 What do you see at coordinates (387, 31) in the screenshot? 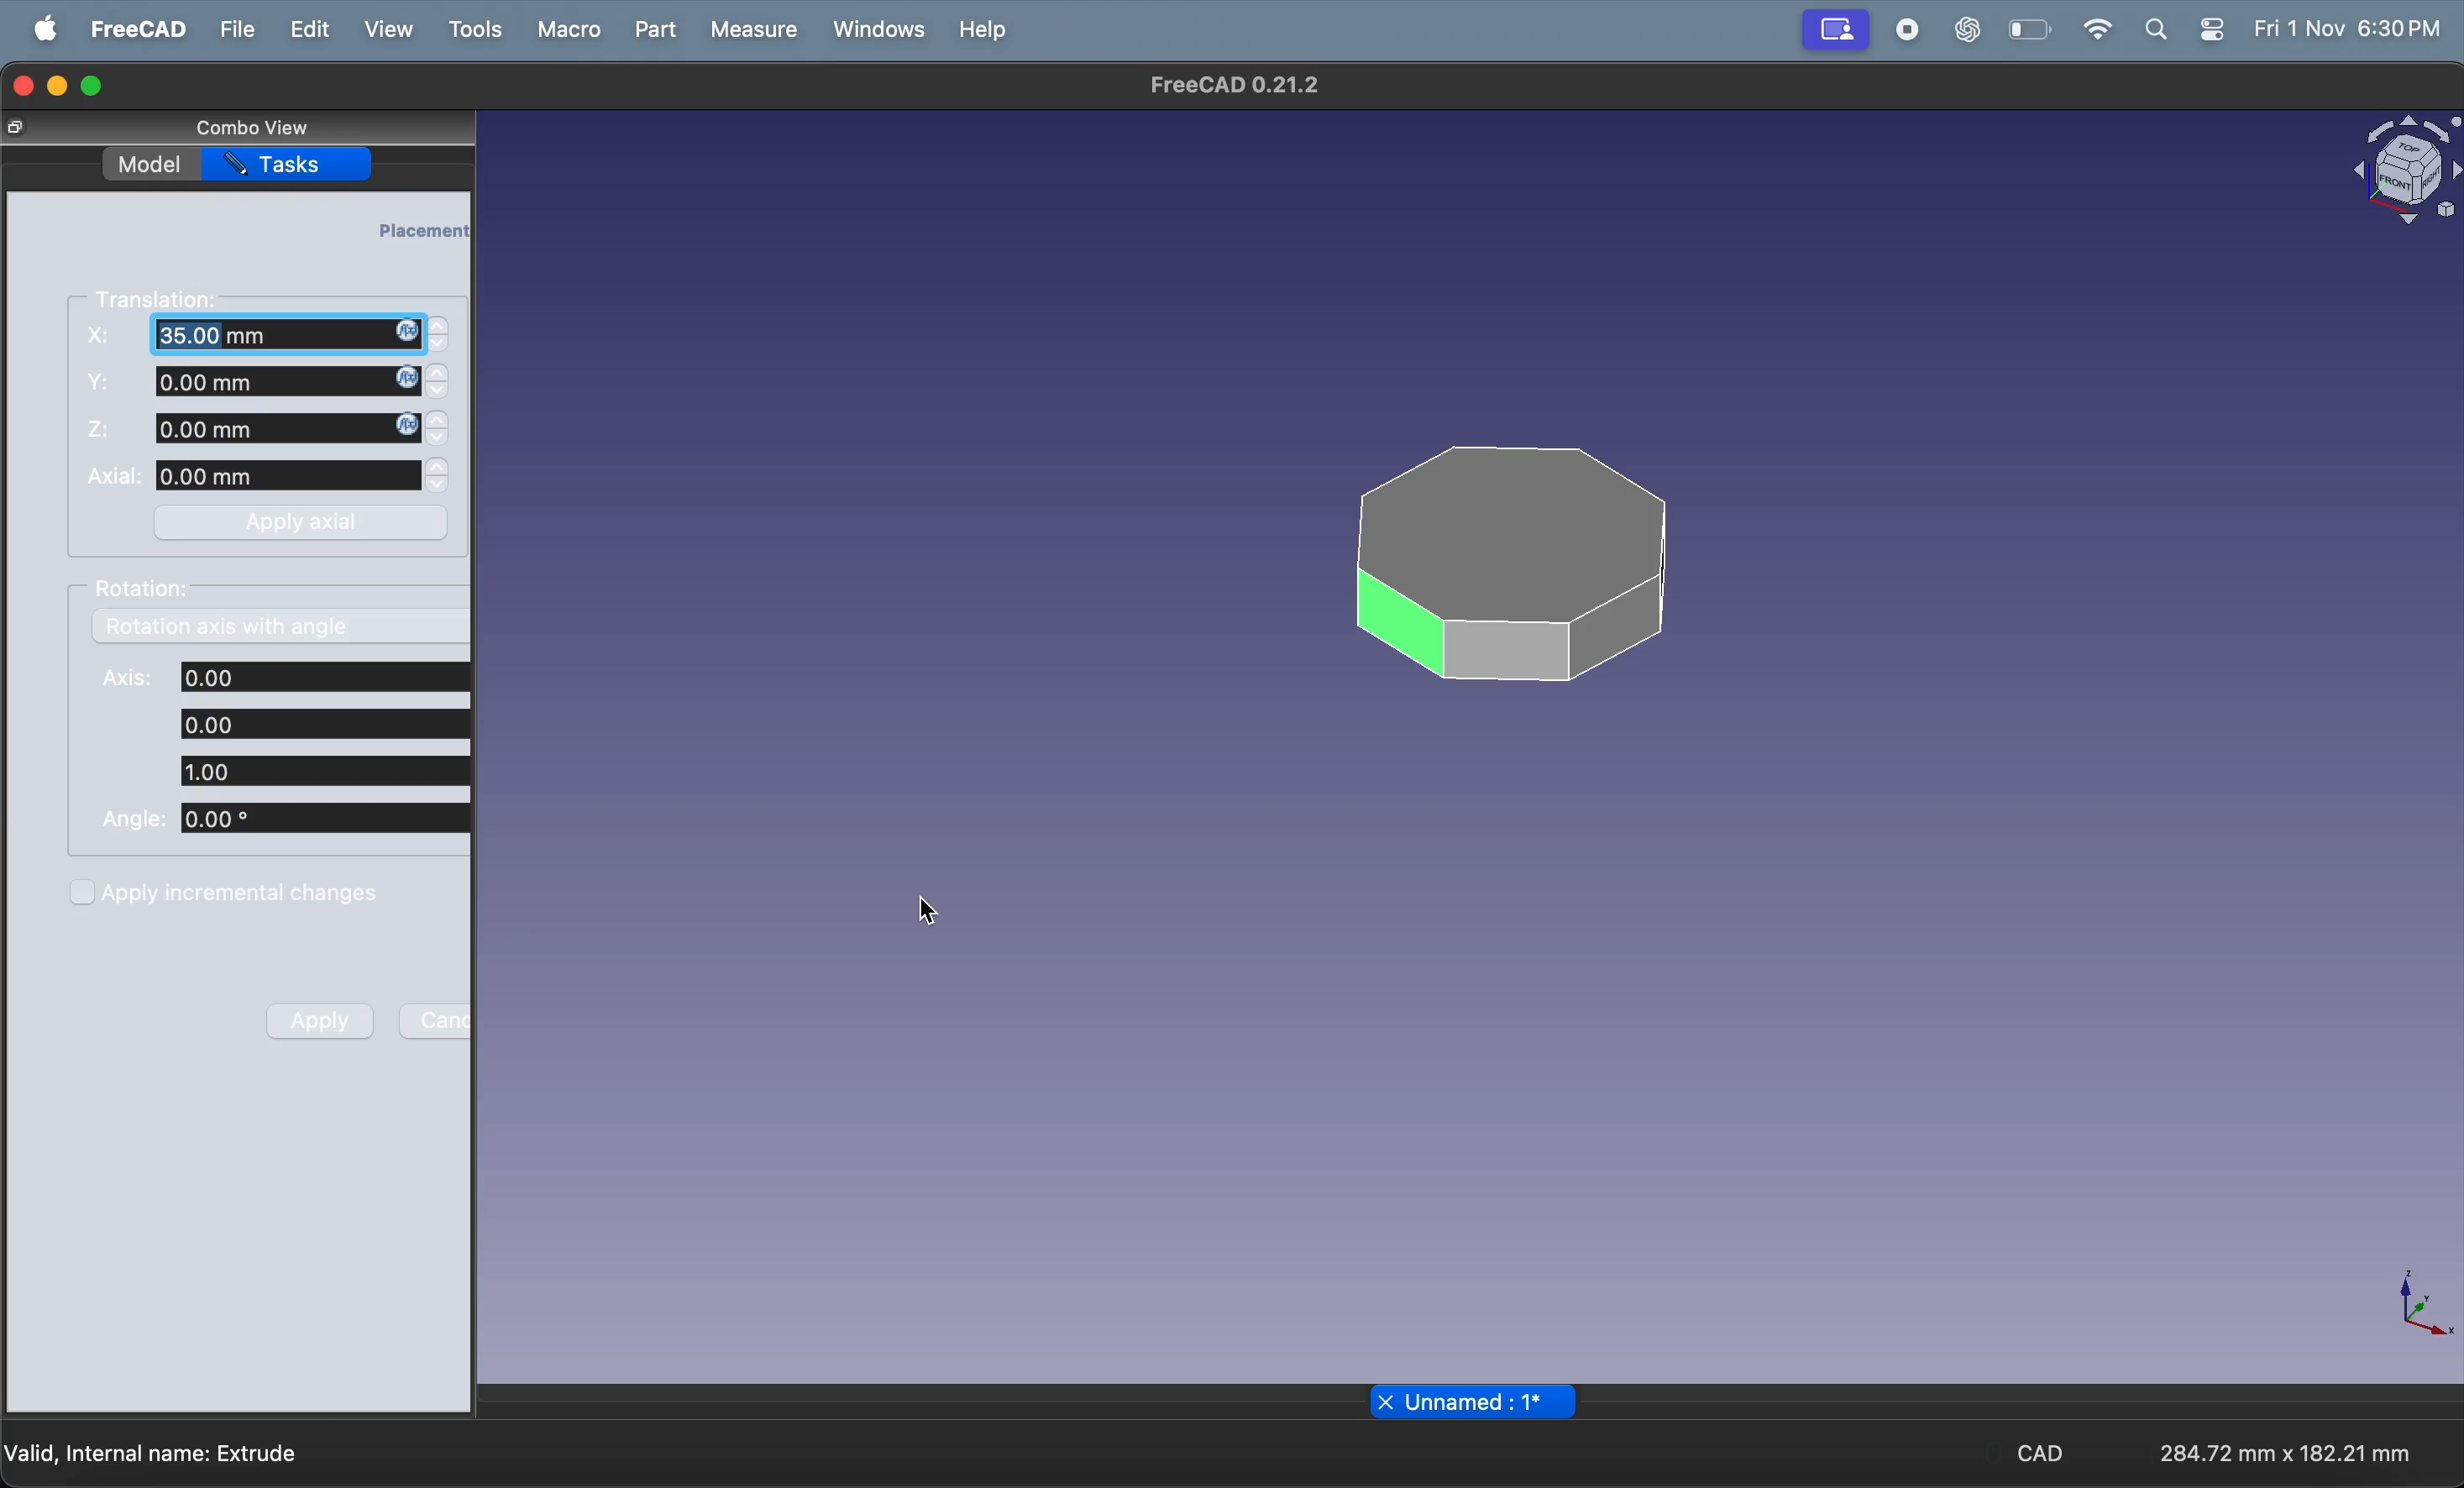
I see `view` at bounding box center [387, 31].